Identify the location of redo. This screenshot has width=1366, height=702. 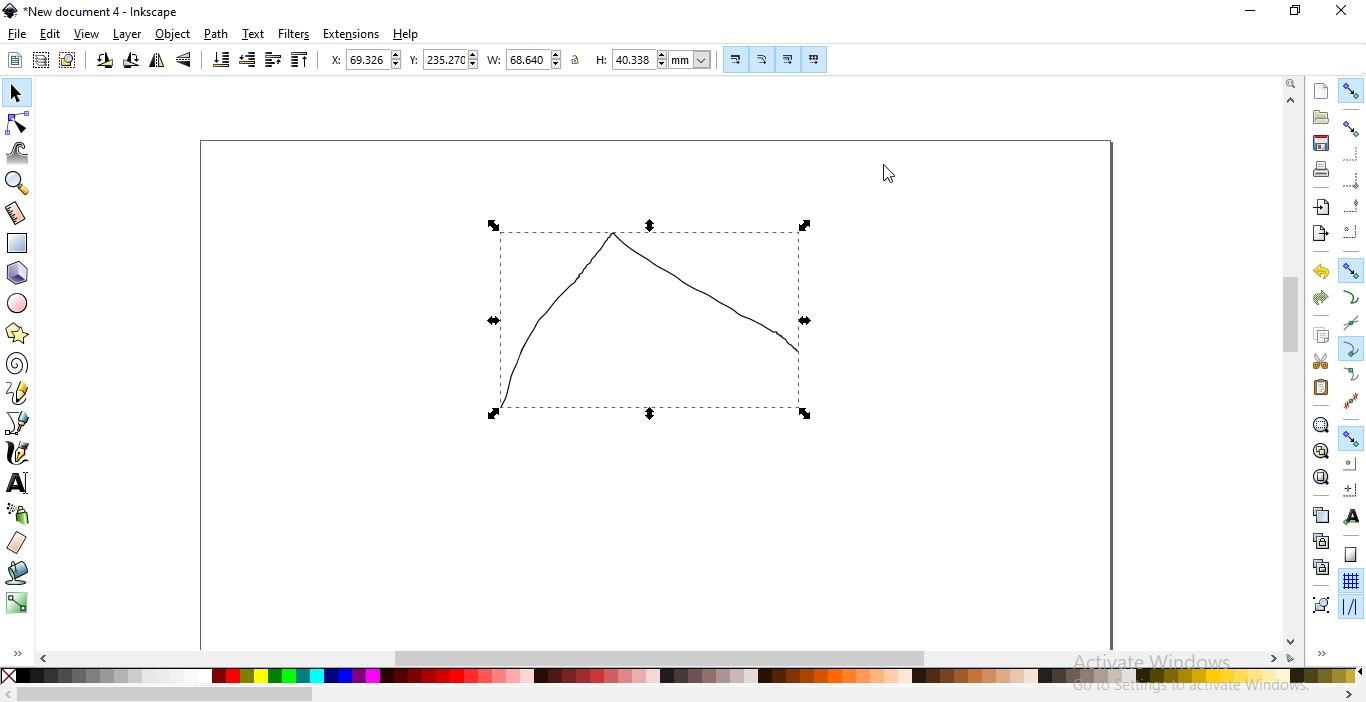
(1320, 298).